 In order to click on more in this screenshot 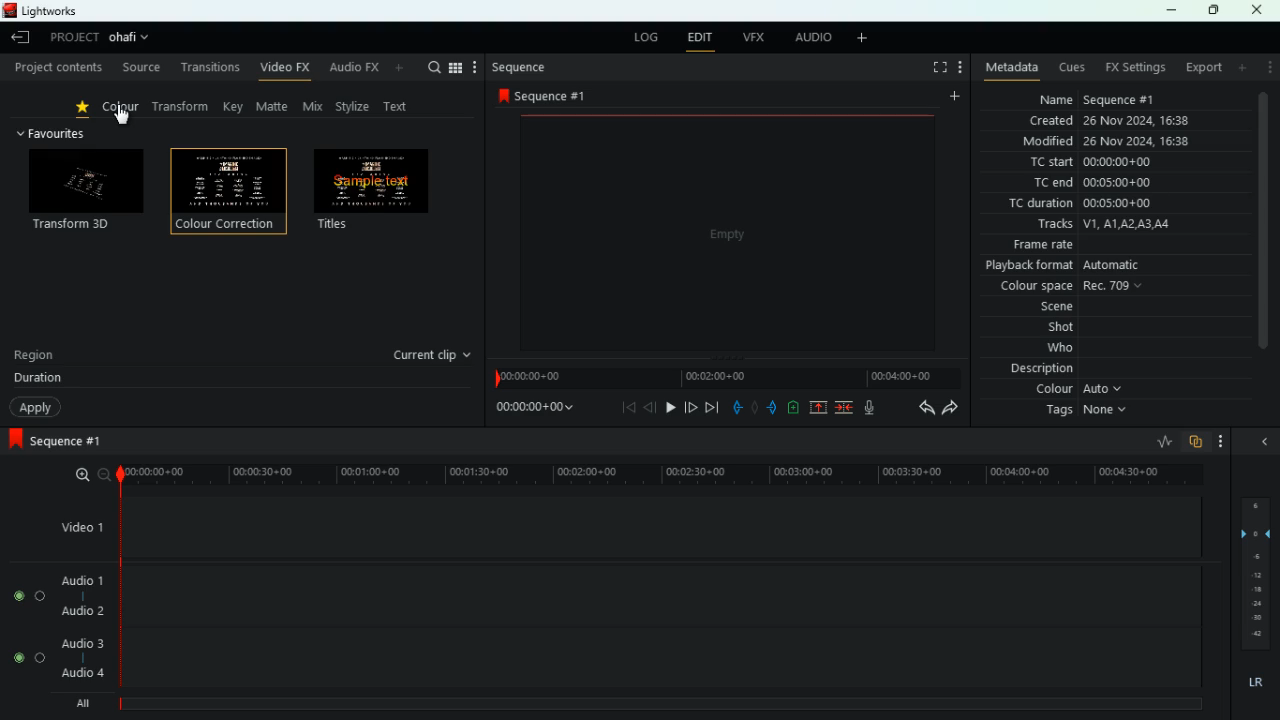, I will do `click(1268, 70)`.